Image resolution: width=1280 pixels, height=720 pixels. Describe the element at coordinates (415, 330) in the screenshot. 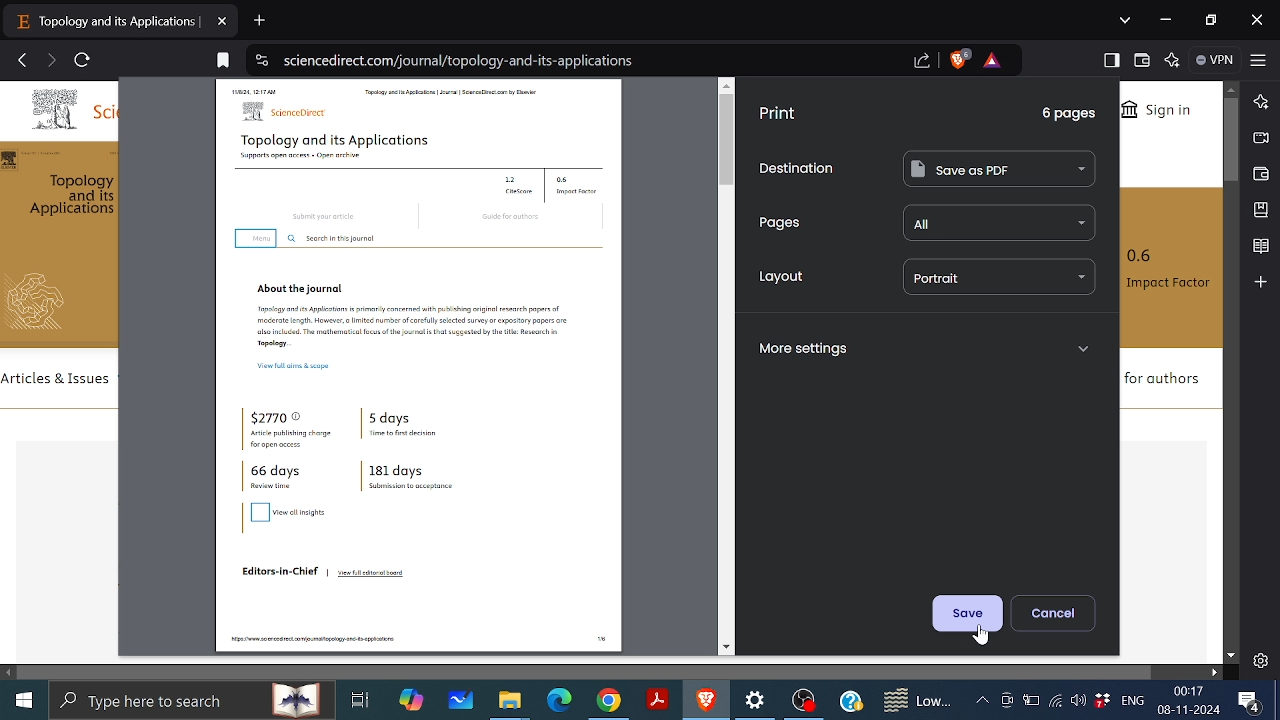

I see `Topology and its Applications is primarily concerned with publishing original research papers of moderate length. However, a limited number of carefully selected survey or expository papers are also included. The mathematical focus of the journal is that suggested by the title: Research in Topology…` at that location.